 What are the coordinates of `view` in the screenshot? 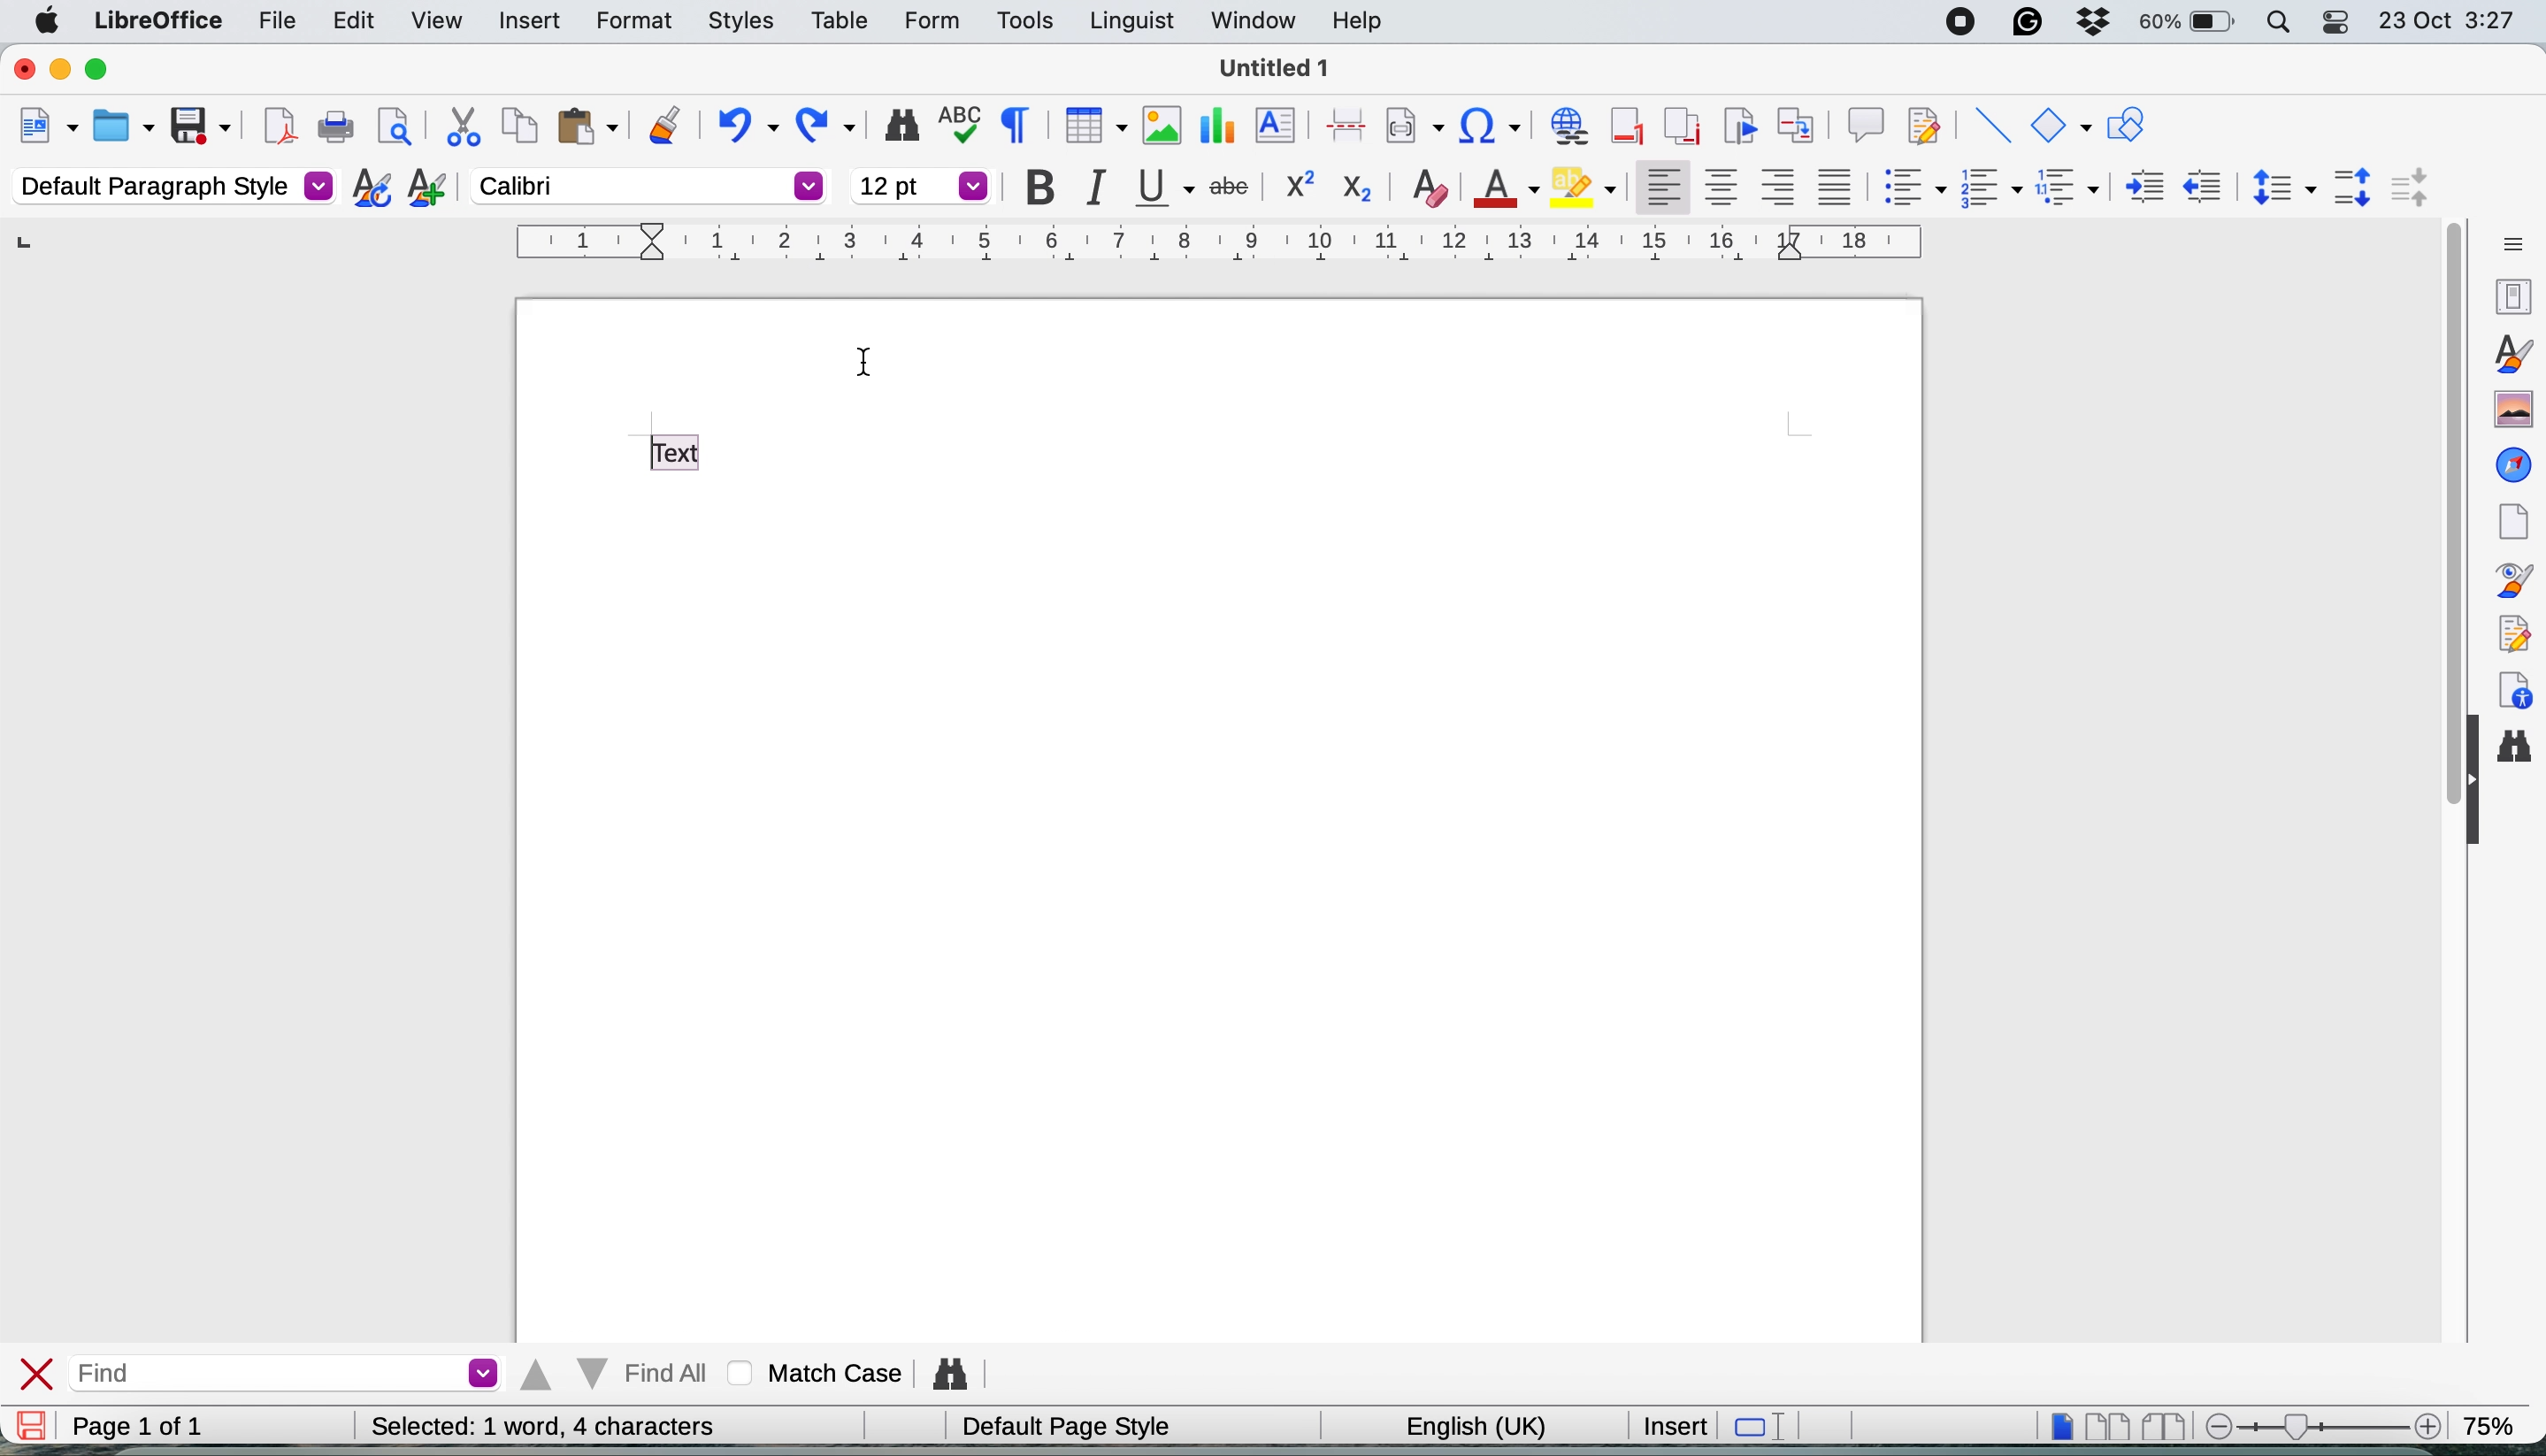 It's located at (439, 20).